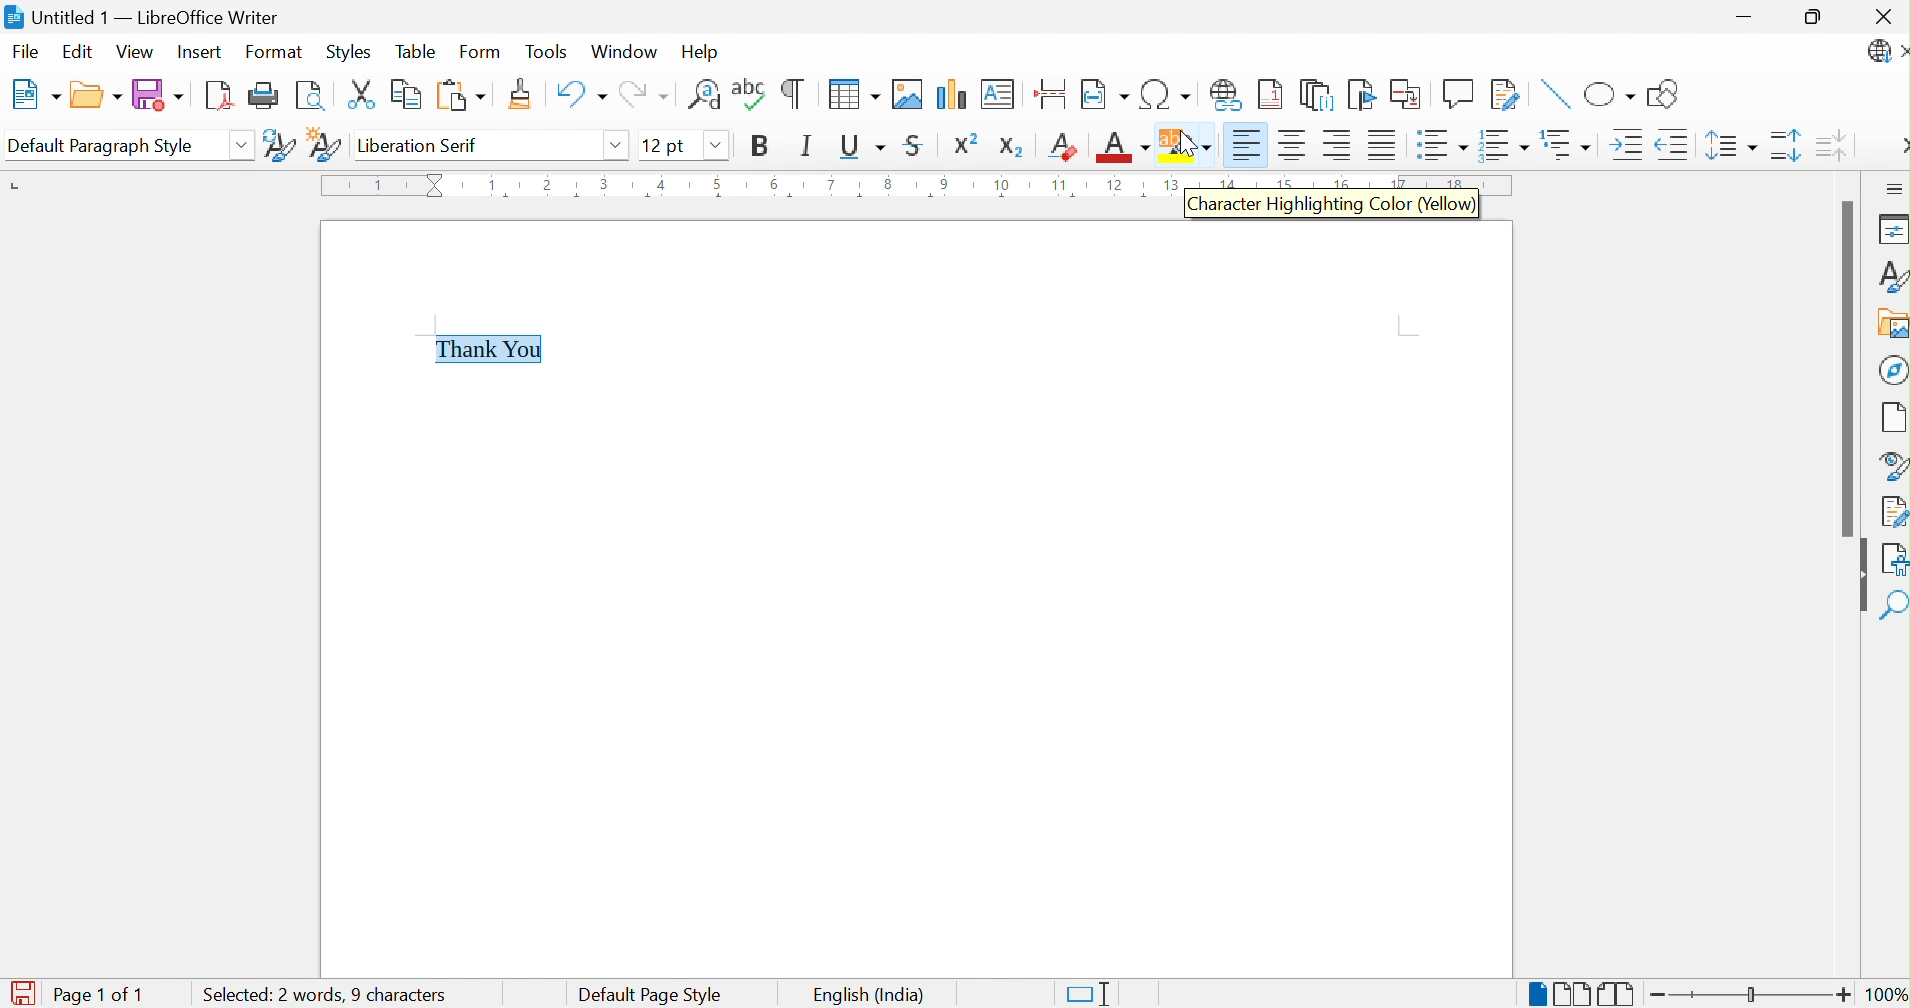 The image size is (1910, 1008). I want to click on Ruler, so click(914, 188).